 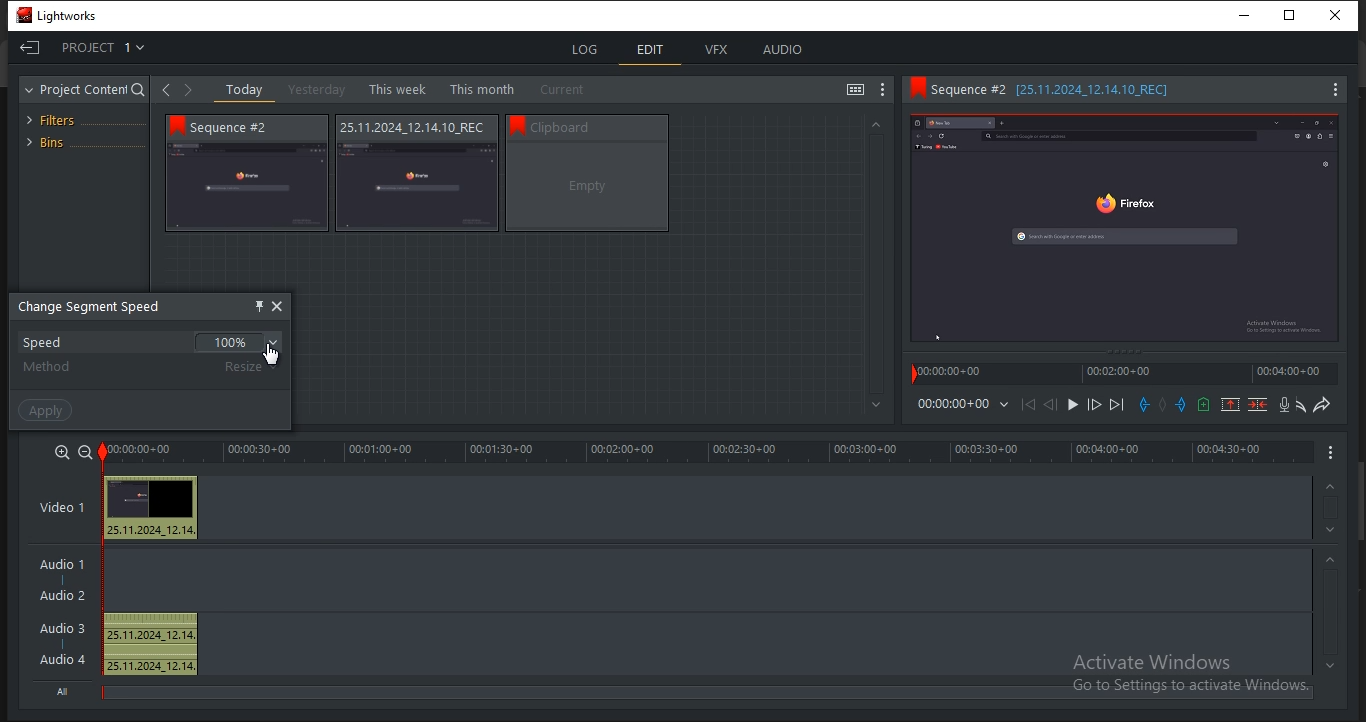 I want to click on record a voice over, so click(x=1281, y=404).